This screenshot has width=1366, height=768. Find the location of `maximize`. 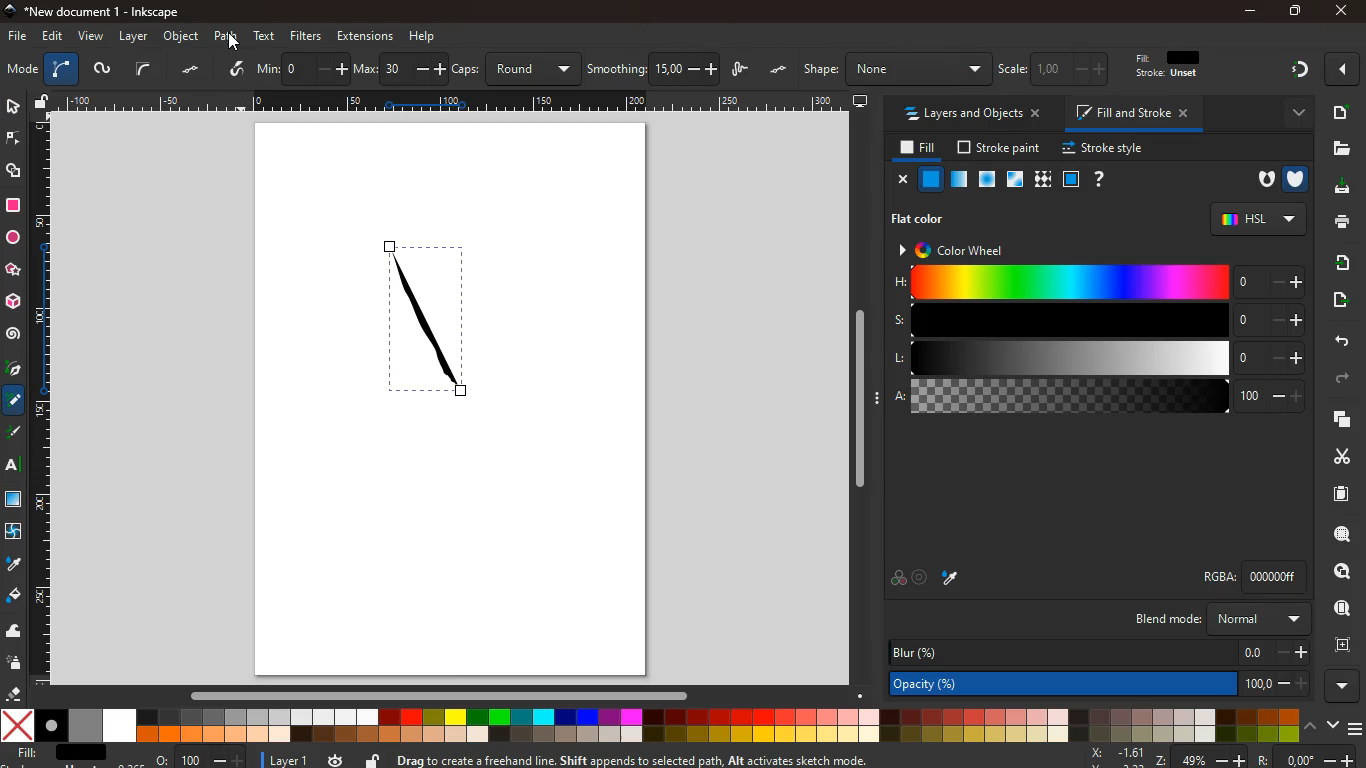

maximize is located at coordinates (1296, 13).